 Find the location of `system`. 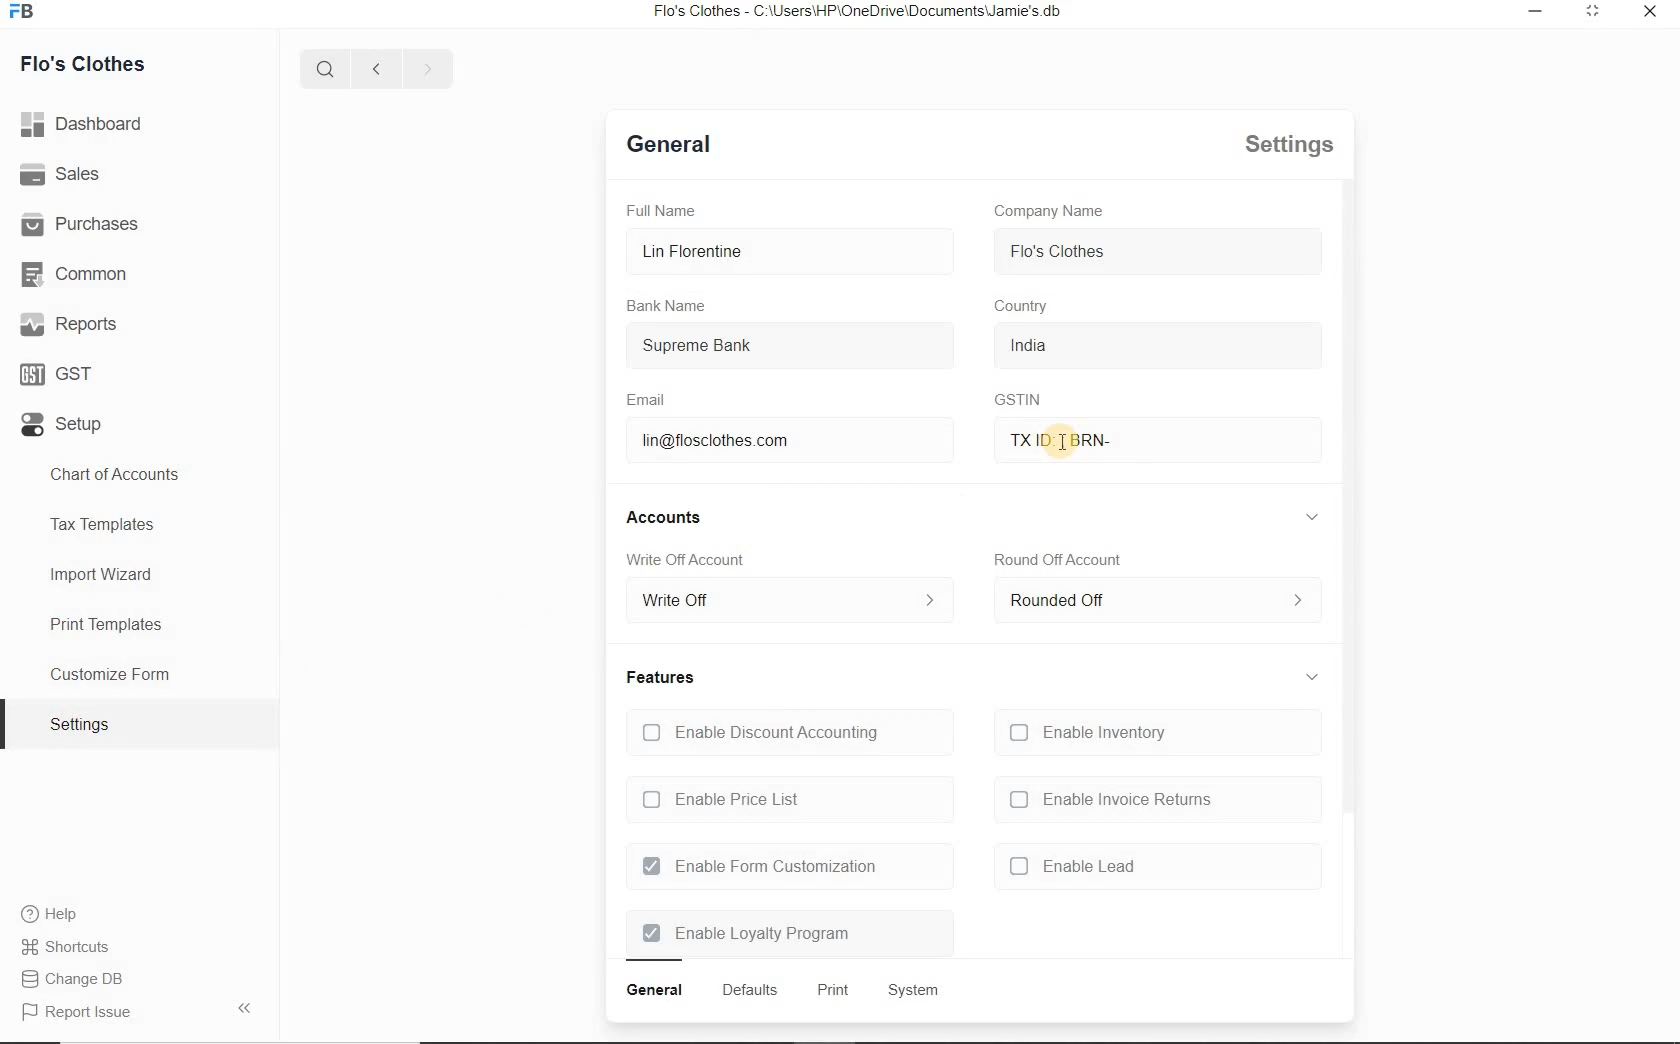

system is located at coordinates (911, 989).